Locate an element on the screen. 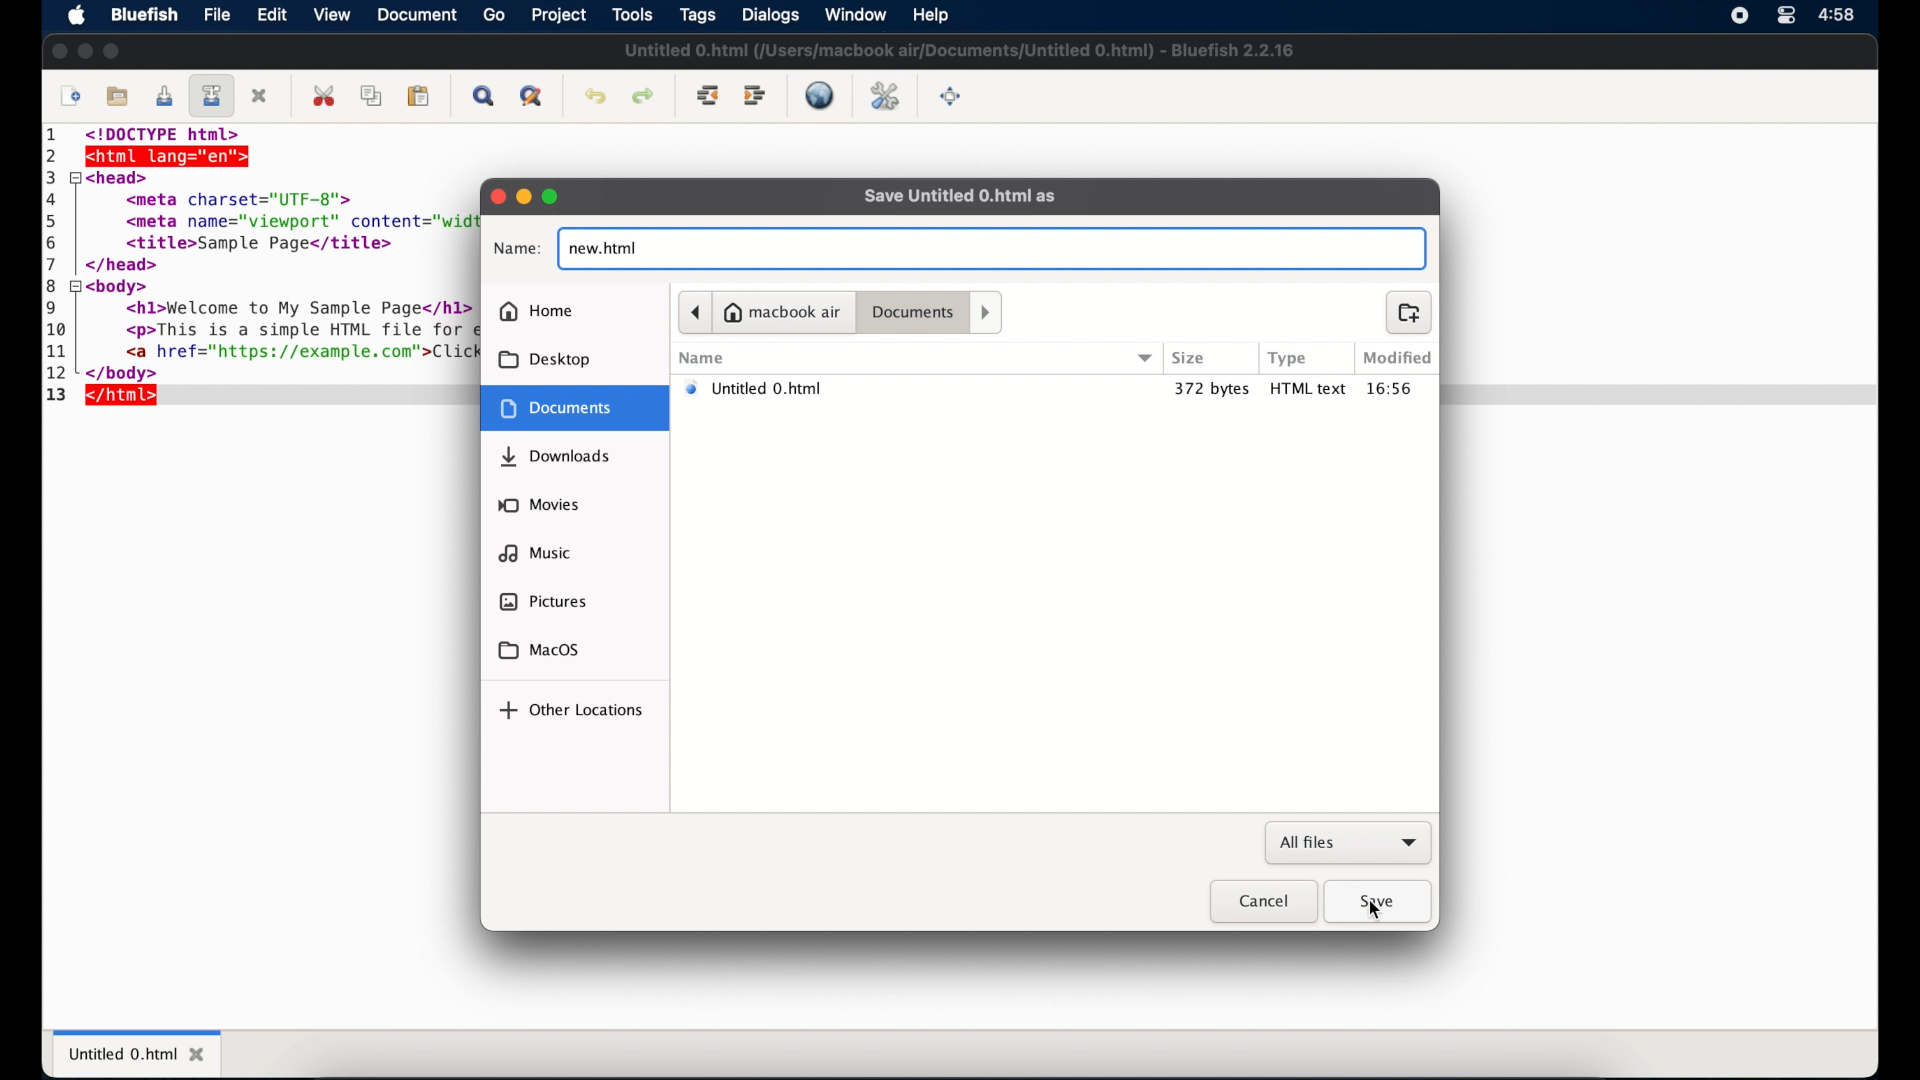 This screenshot has height=1080, width=1920. maximize is located at coordinates (113, 51).